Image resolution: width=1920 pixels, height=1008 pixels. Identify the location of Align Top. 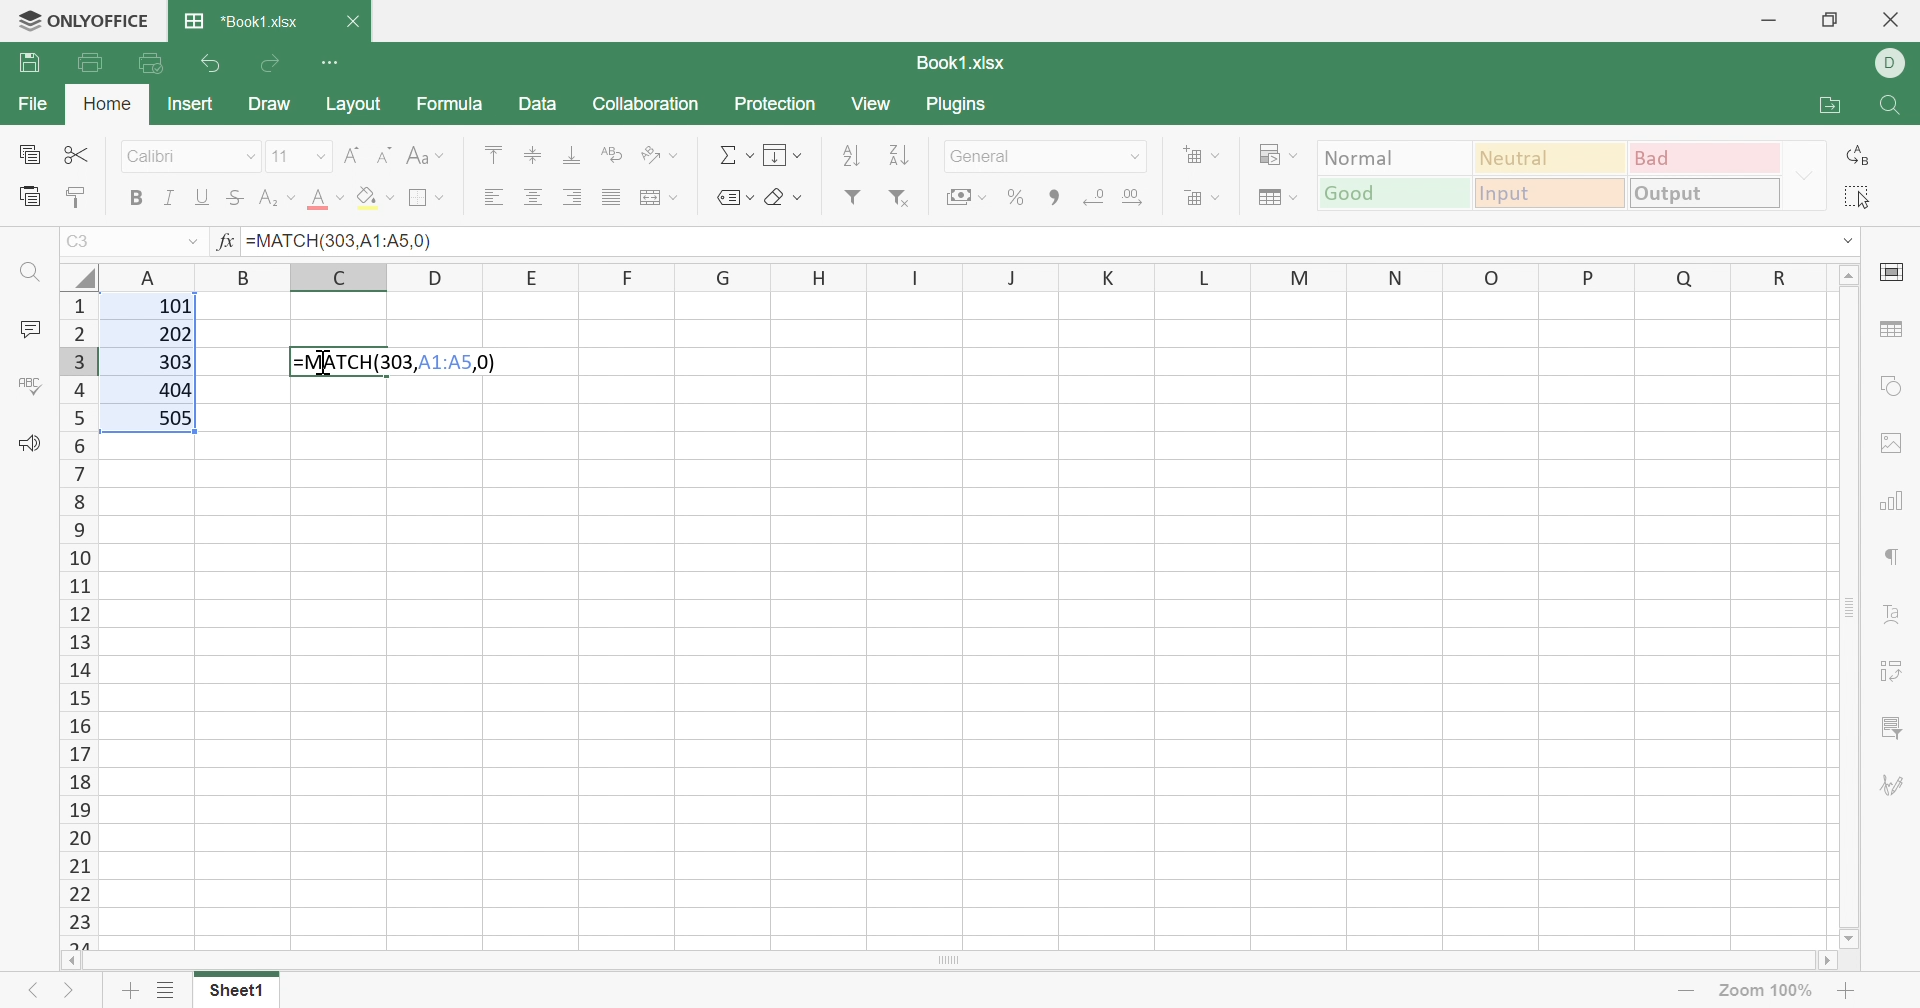
(488, 152).